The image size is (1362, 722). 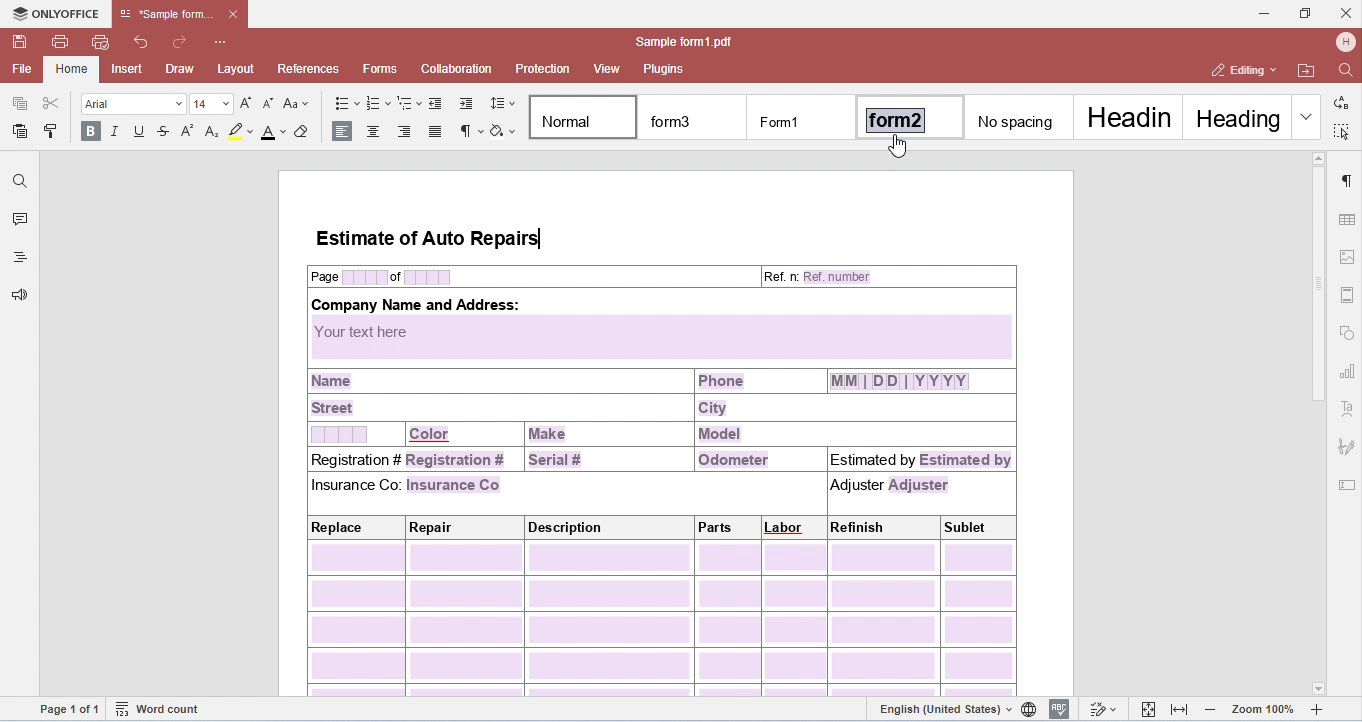 I want to click on justified, so click(x=438, y=132).